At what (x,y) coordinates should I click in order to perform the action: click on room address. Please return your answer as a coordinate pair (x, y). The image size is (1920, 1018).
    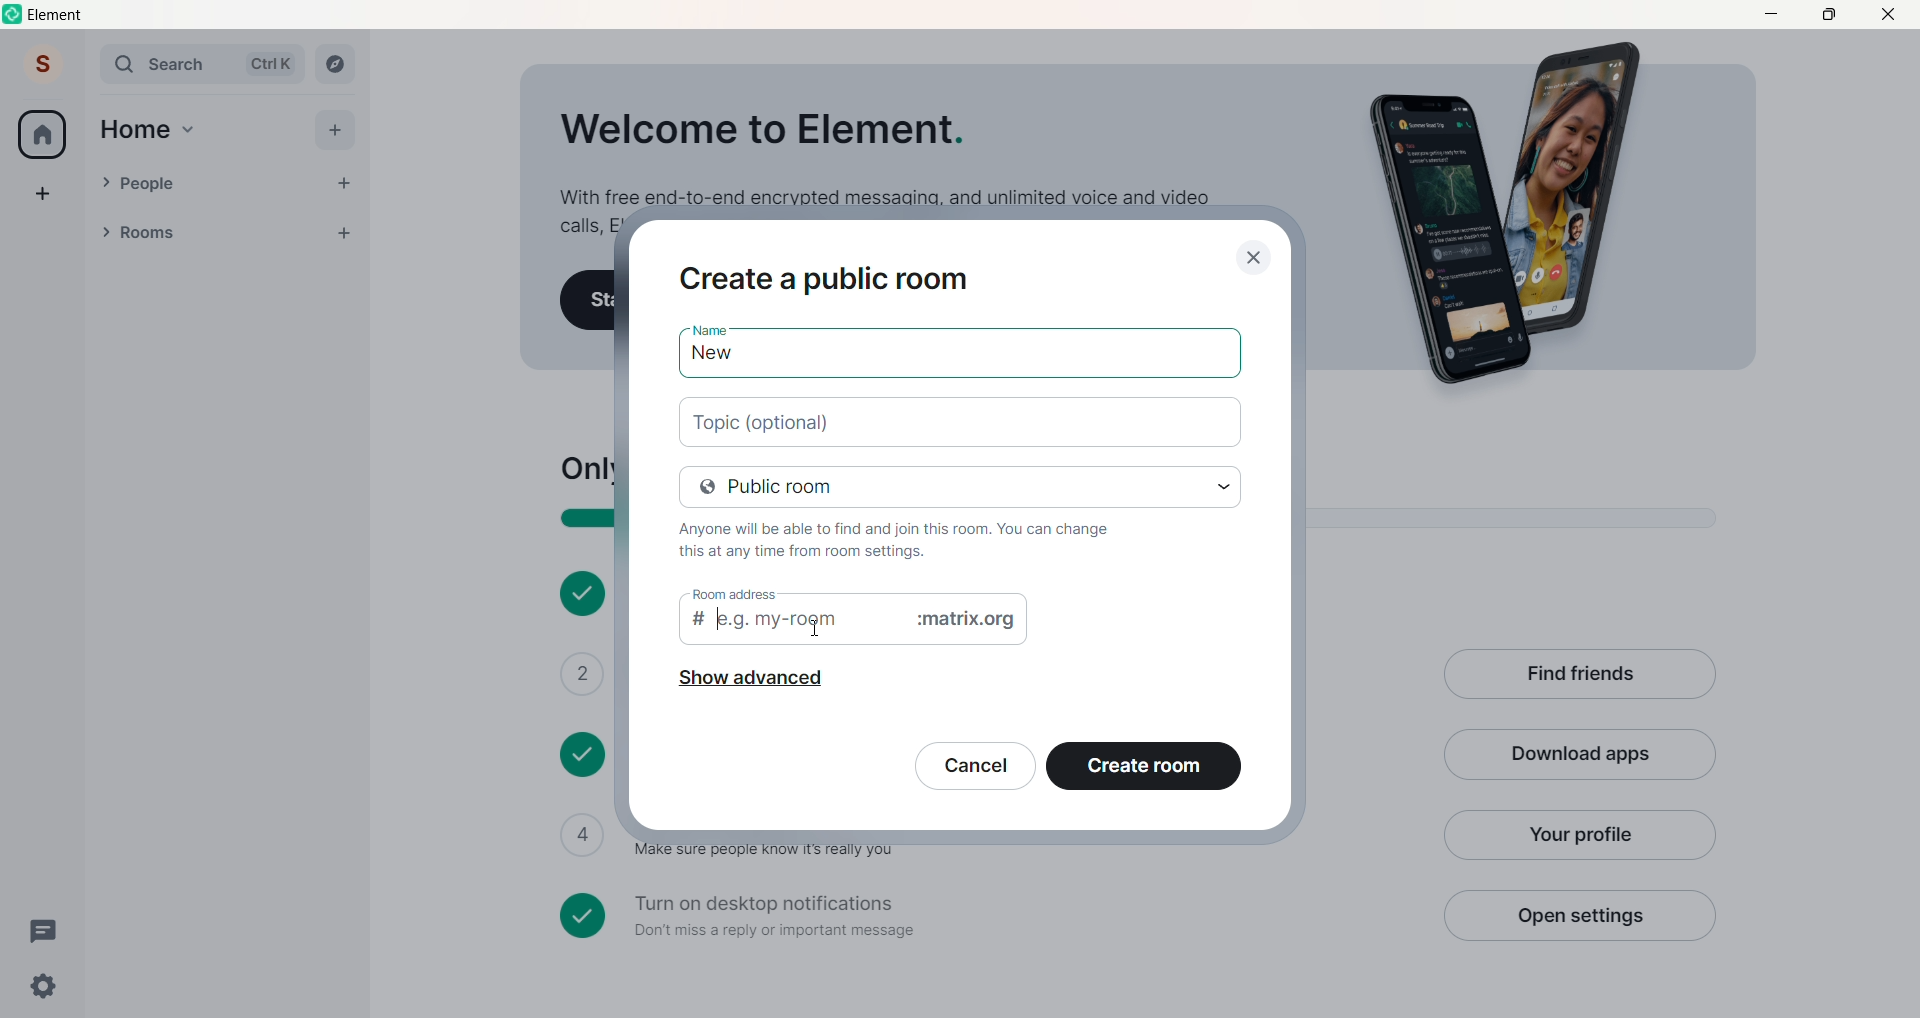
    Looking at the image, I should click on (731, 593).